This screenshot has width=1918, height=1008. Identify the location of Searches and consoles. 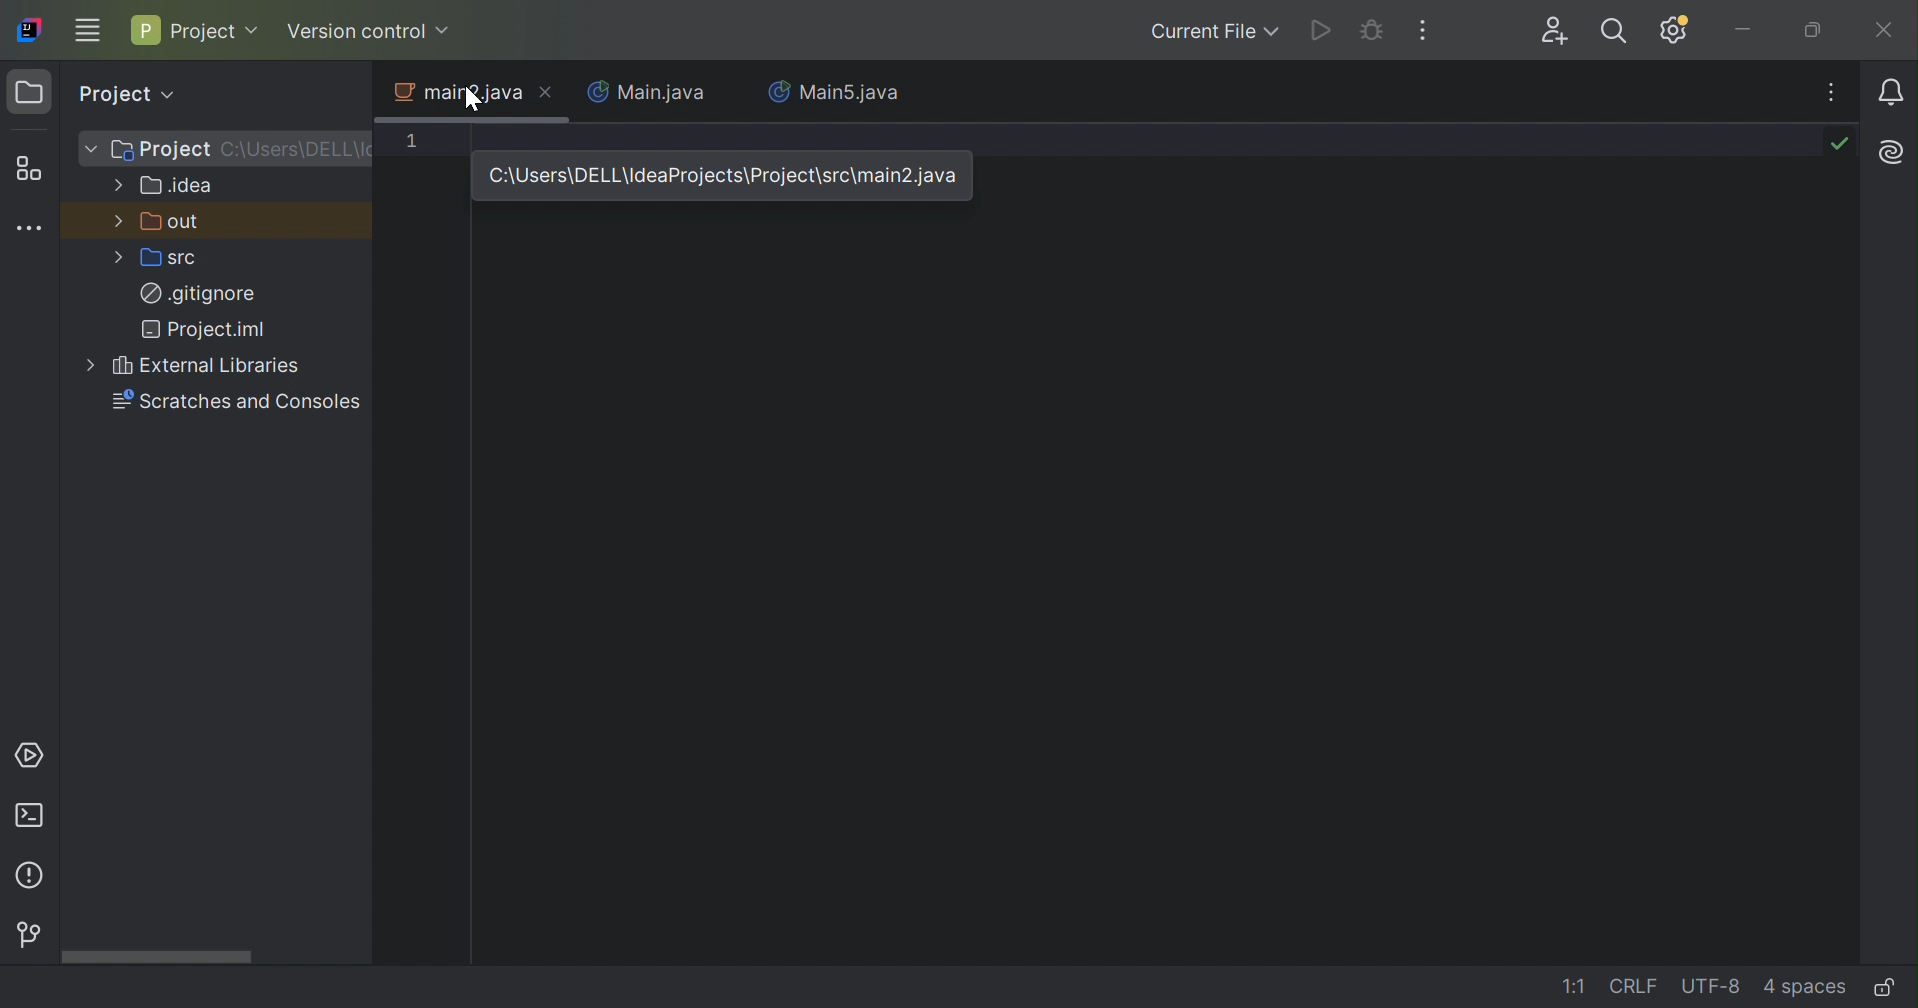
(241, 407).